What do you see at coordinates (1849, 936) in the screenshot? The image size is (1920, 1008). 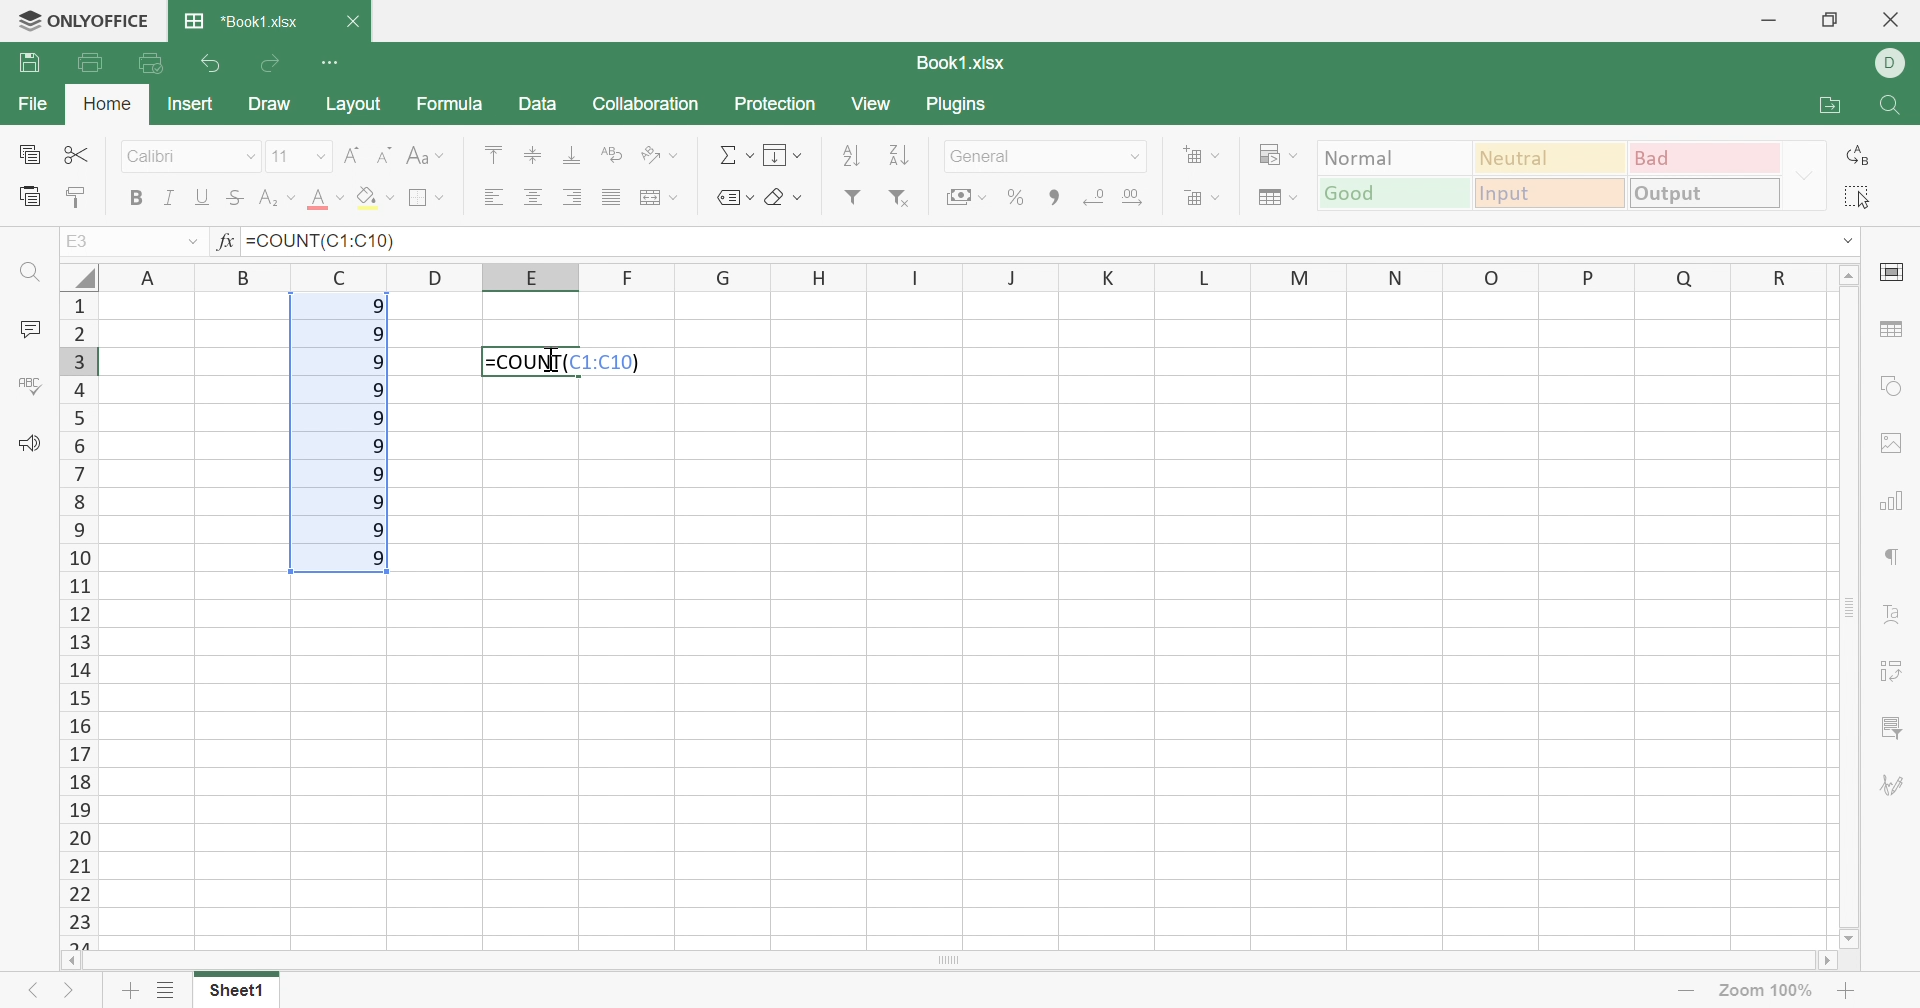 I see `Scroll Down` at bounding box center [1849, 936].